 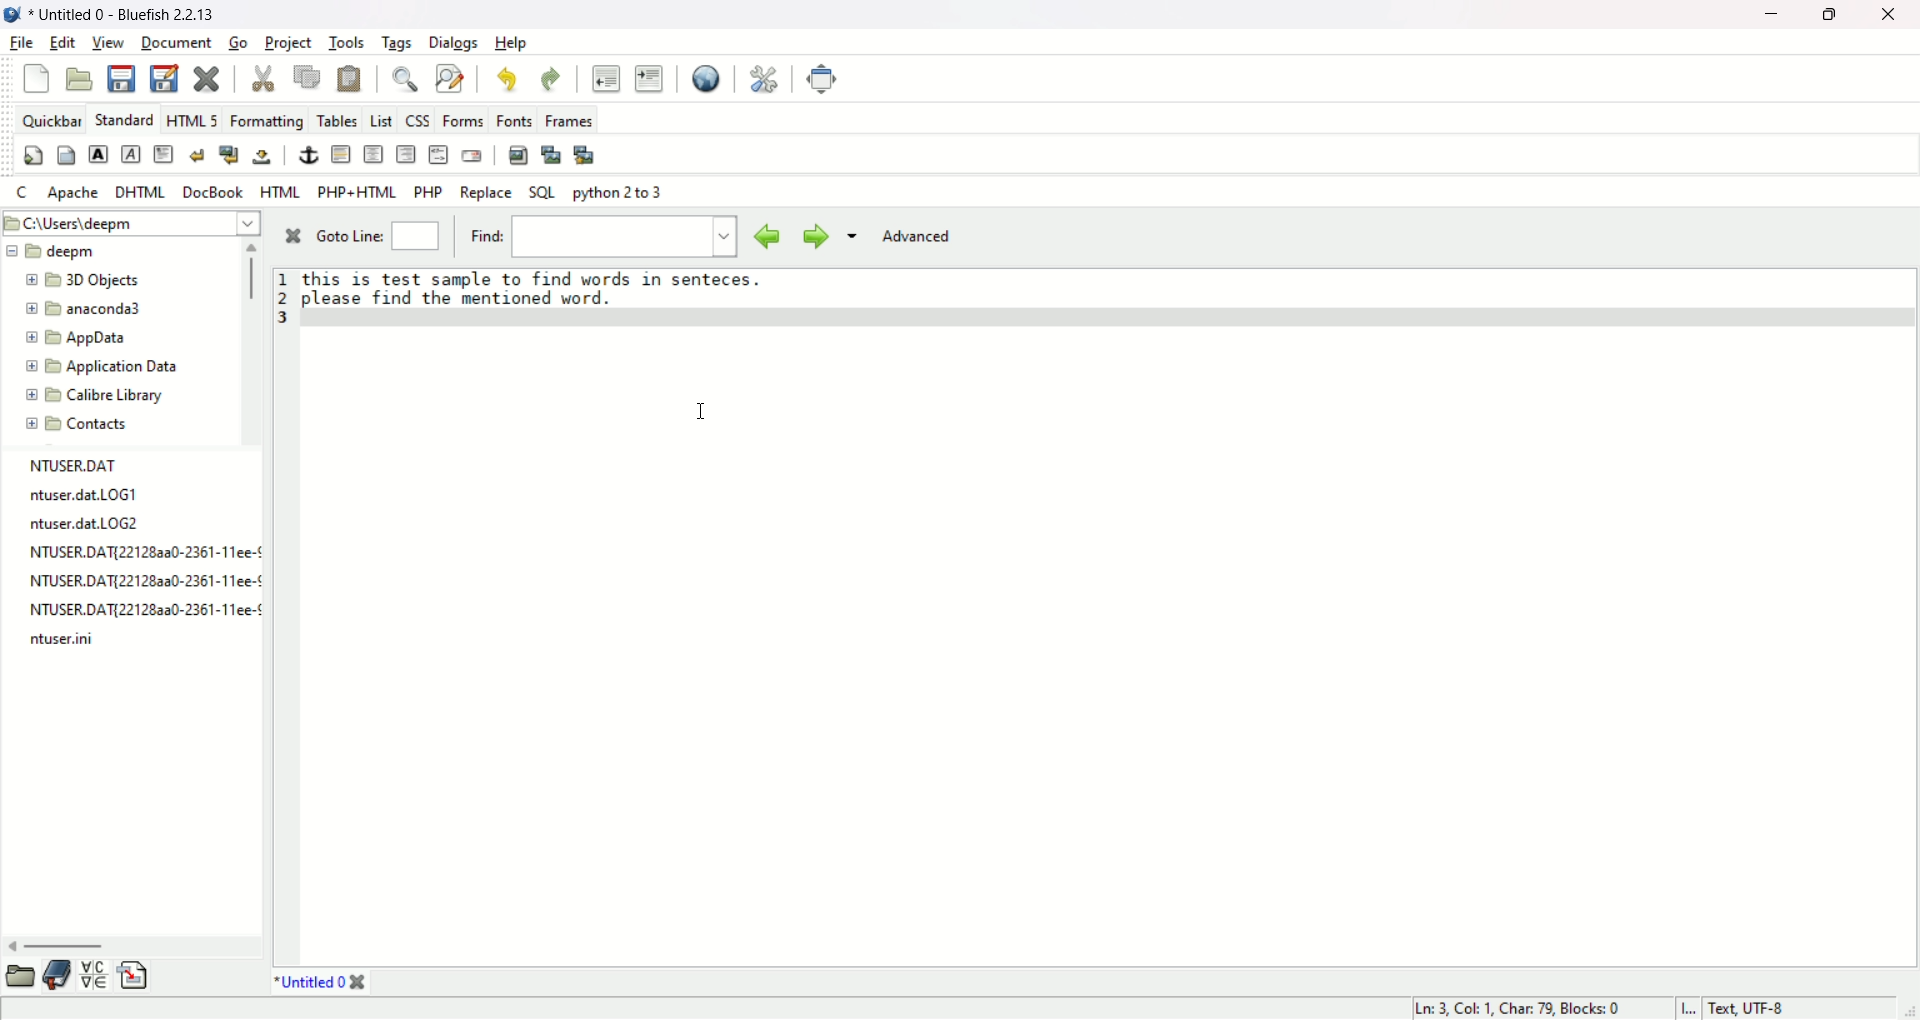 What do you see at coordinates (19, 189) in the screenshot?
I see `C` at bounding box center [19, 189].